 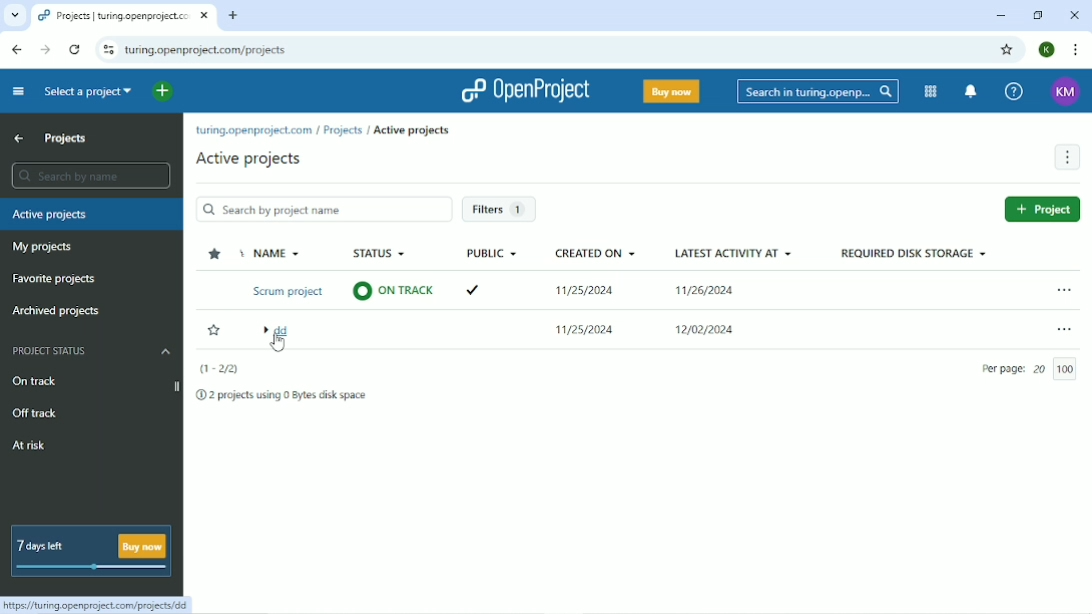 What do you see at coordinates (282, 397) in the screenshot?
I see `2 projects using 0 Bytes disk space.` at bounding box center [282, 397].